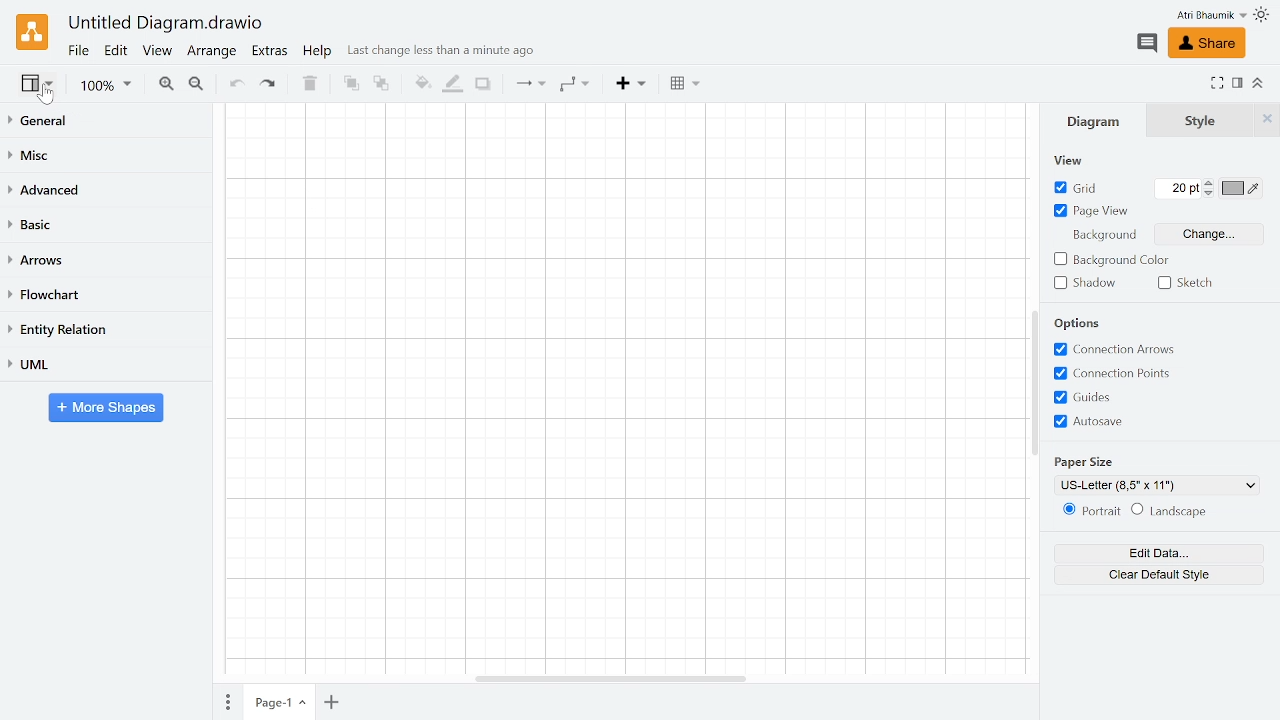 The width and height of the screenshot is (1280, 720). What do you see at coordinates (310, 85) in the screenshot?
I see `Delete` at bounding box center [310, 85].